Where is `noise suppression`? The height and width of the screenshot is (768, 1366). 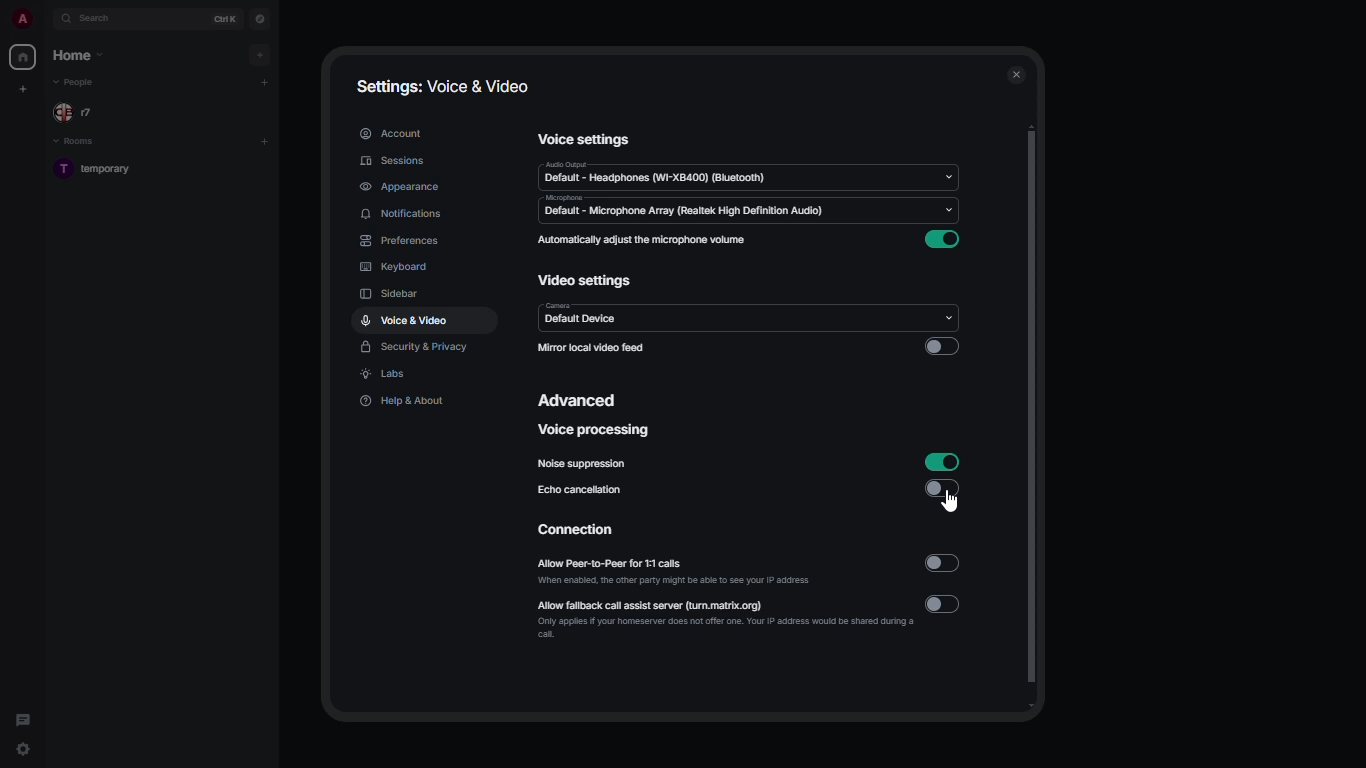
noise suppression is located at coordinates (581, 465).